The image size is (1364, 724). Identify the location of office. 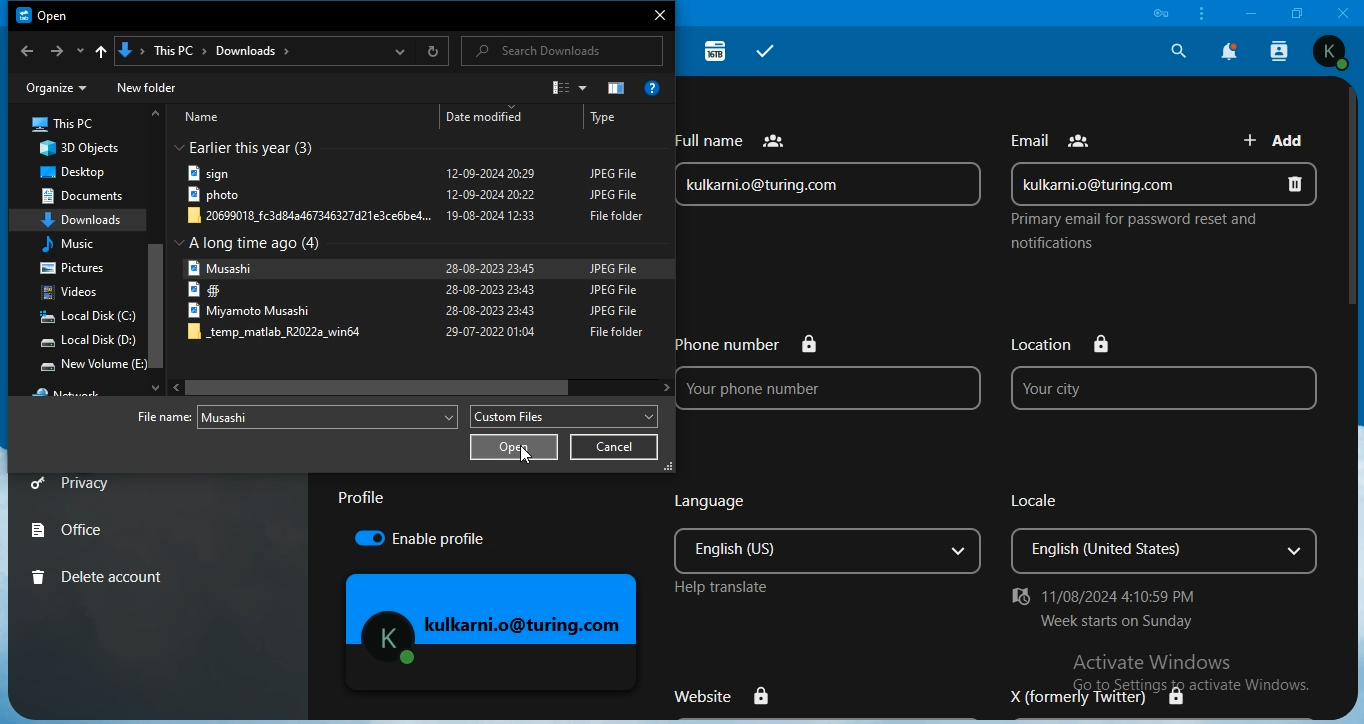
(70, 528).